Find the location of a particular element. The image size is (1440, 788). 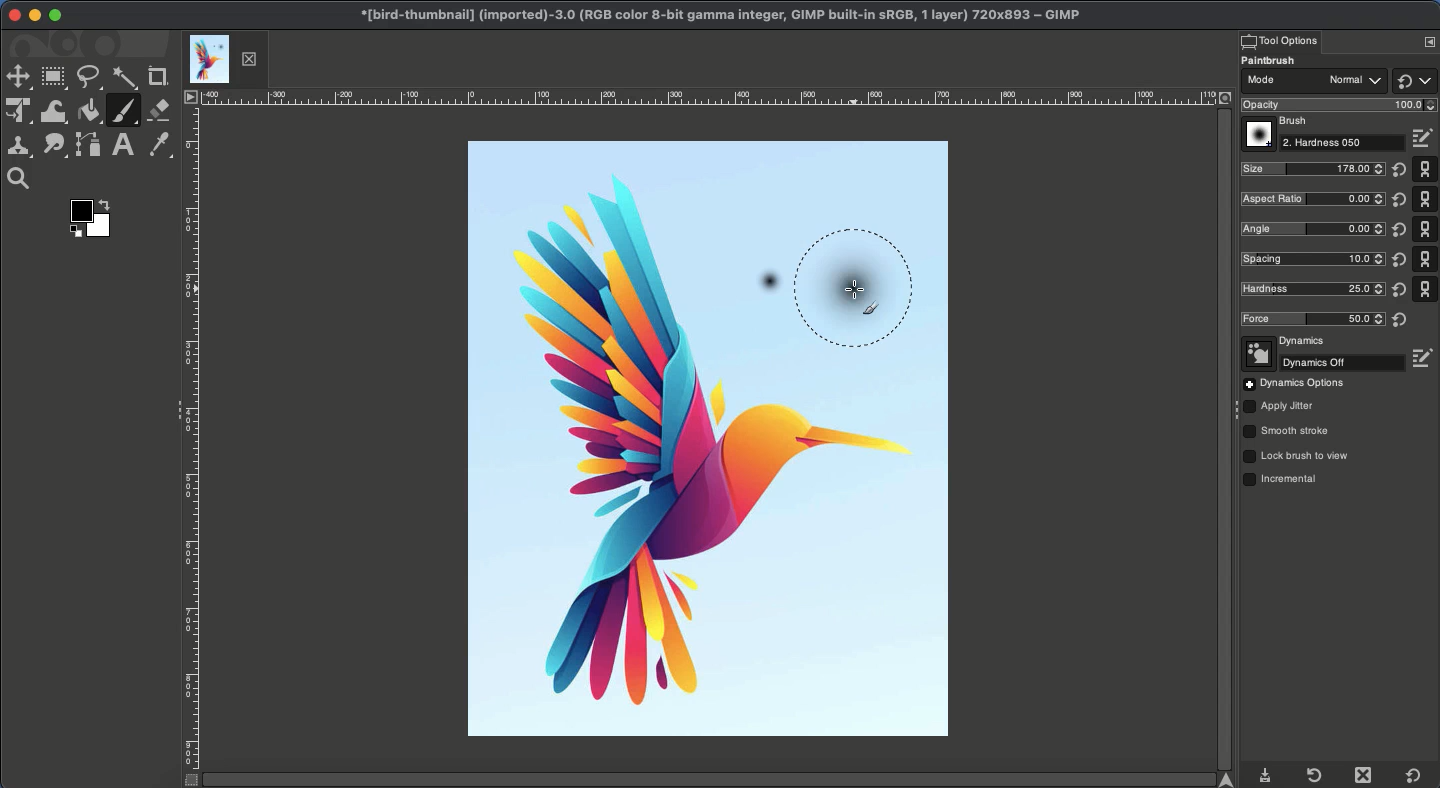

Ruler is located at coordinates (190, 449).